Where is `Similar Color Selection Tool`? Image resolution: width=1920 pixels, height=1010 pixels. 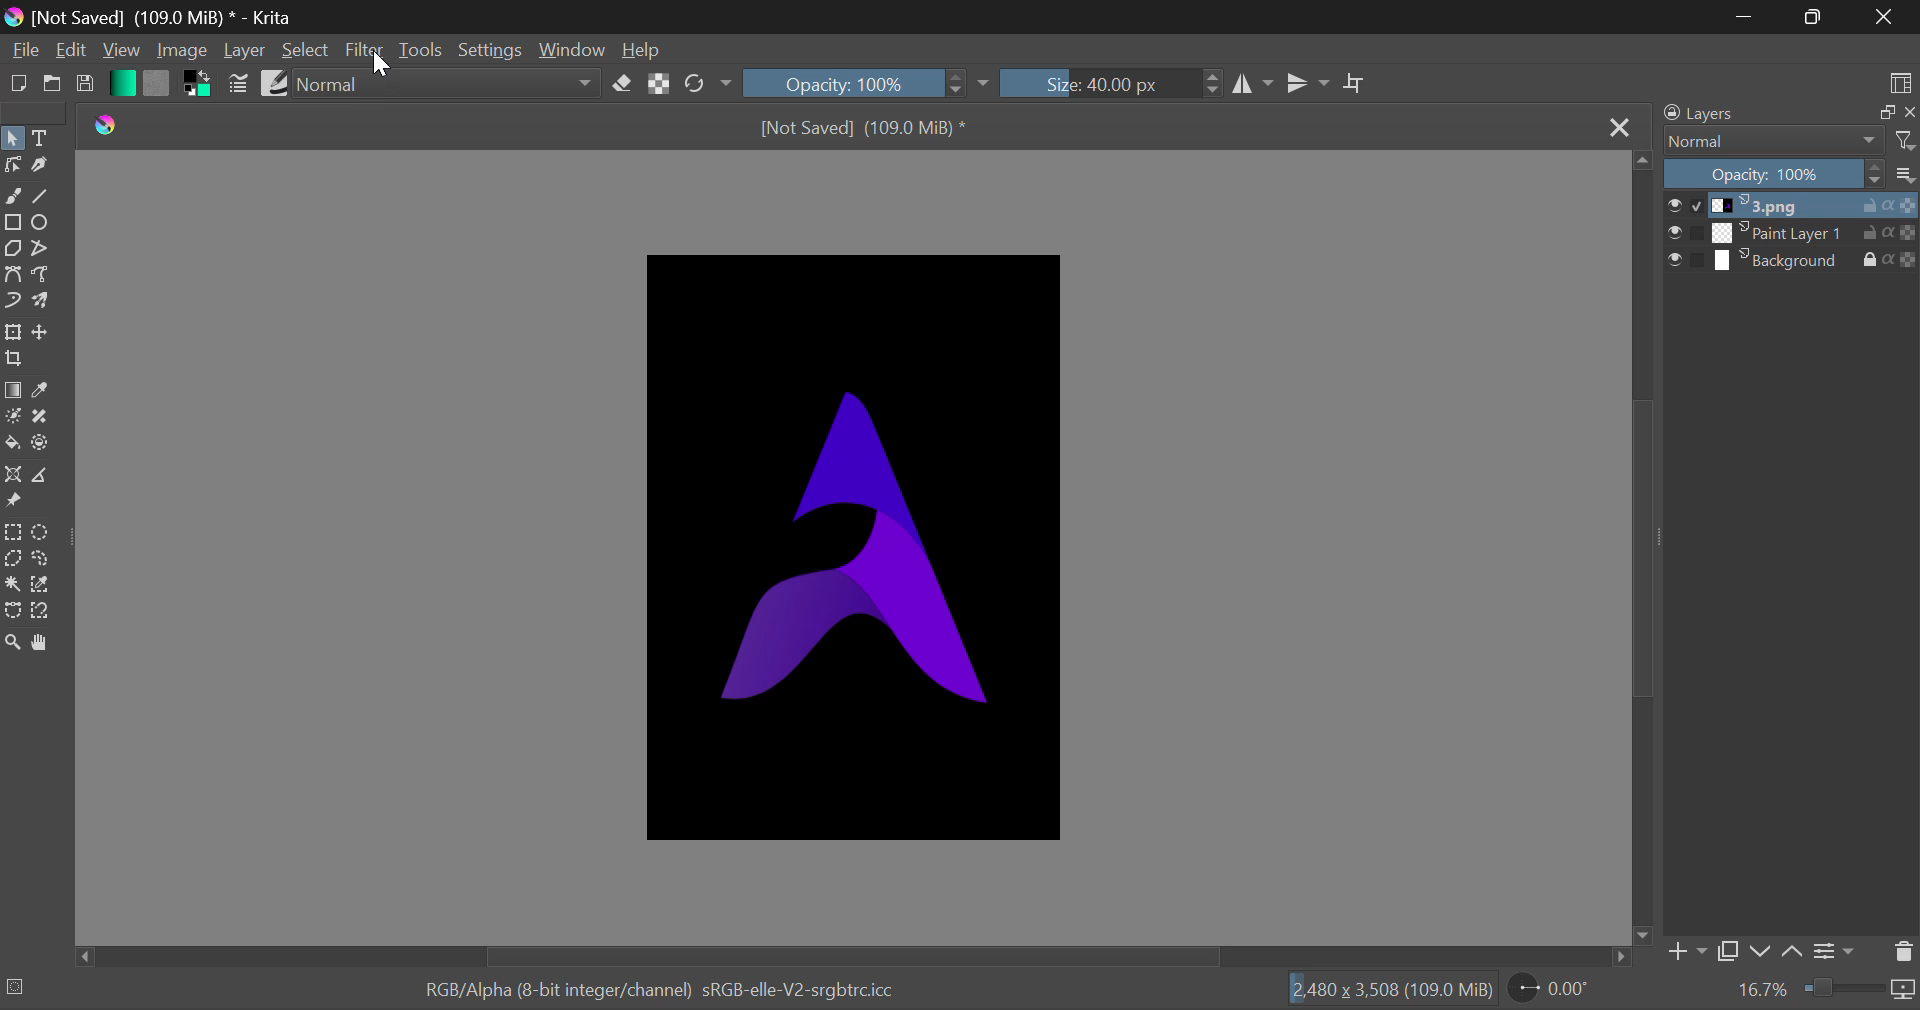 Similar Color Selection Tool is located at coordinates (48, 586).